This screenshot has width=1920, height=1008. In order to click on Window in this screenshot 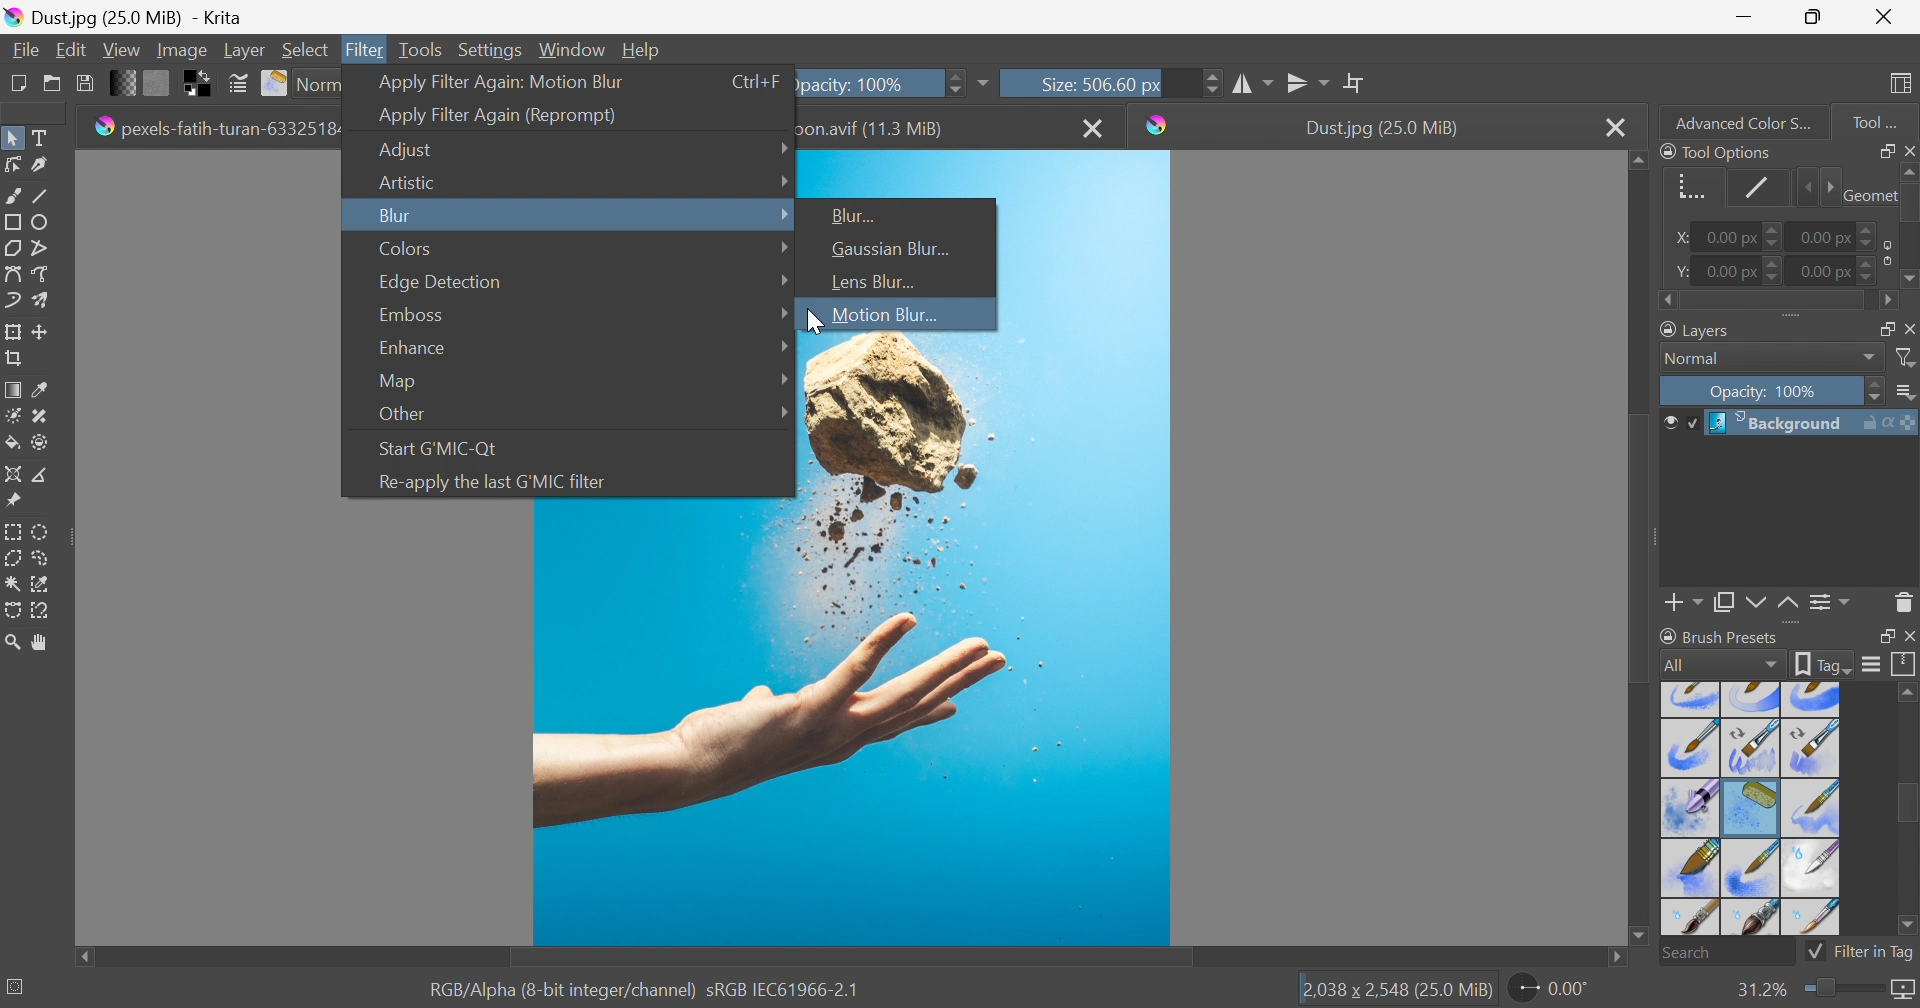, I will do `click(573, 48)`.